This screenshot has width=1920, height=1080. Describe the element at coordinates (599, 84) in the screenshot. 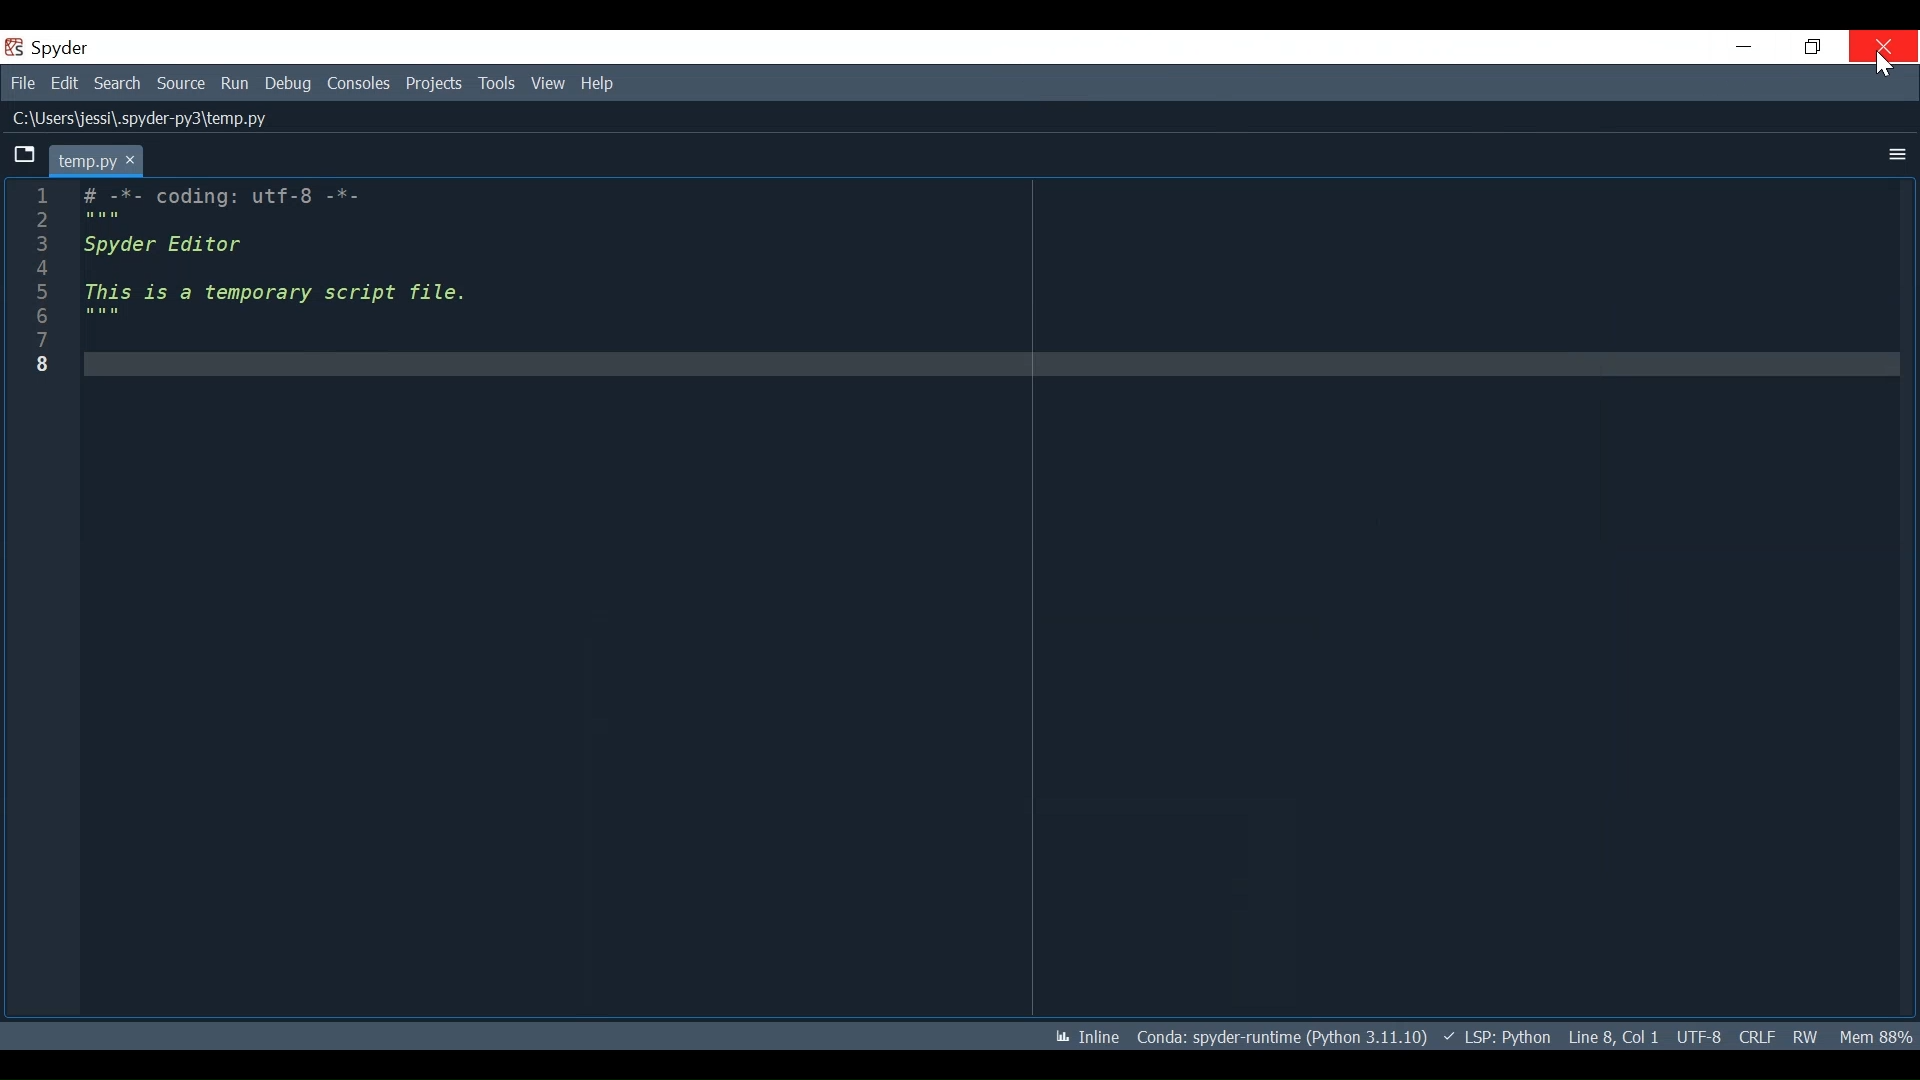

I see `Help` at that location.